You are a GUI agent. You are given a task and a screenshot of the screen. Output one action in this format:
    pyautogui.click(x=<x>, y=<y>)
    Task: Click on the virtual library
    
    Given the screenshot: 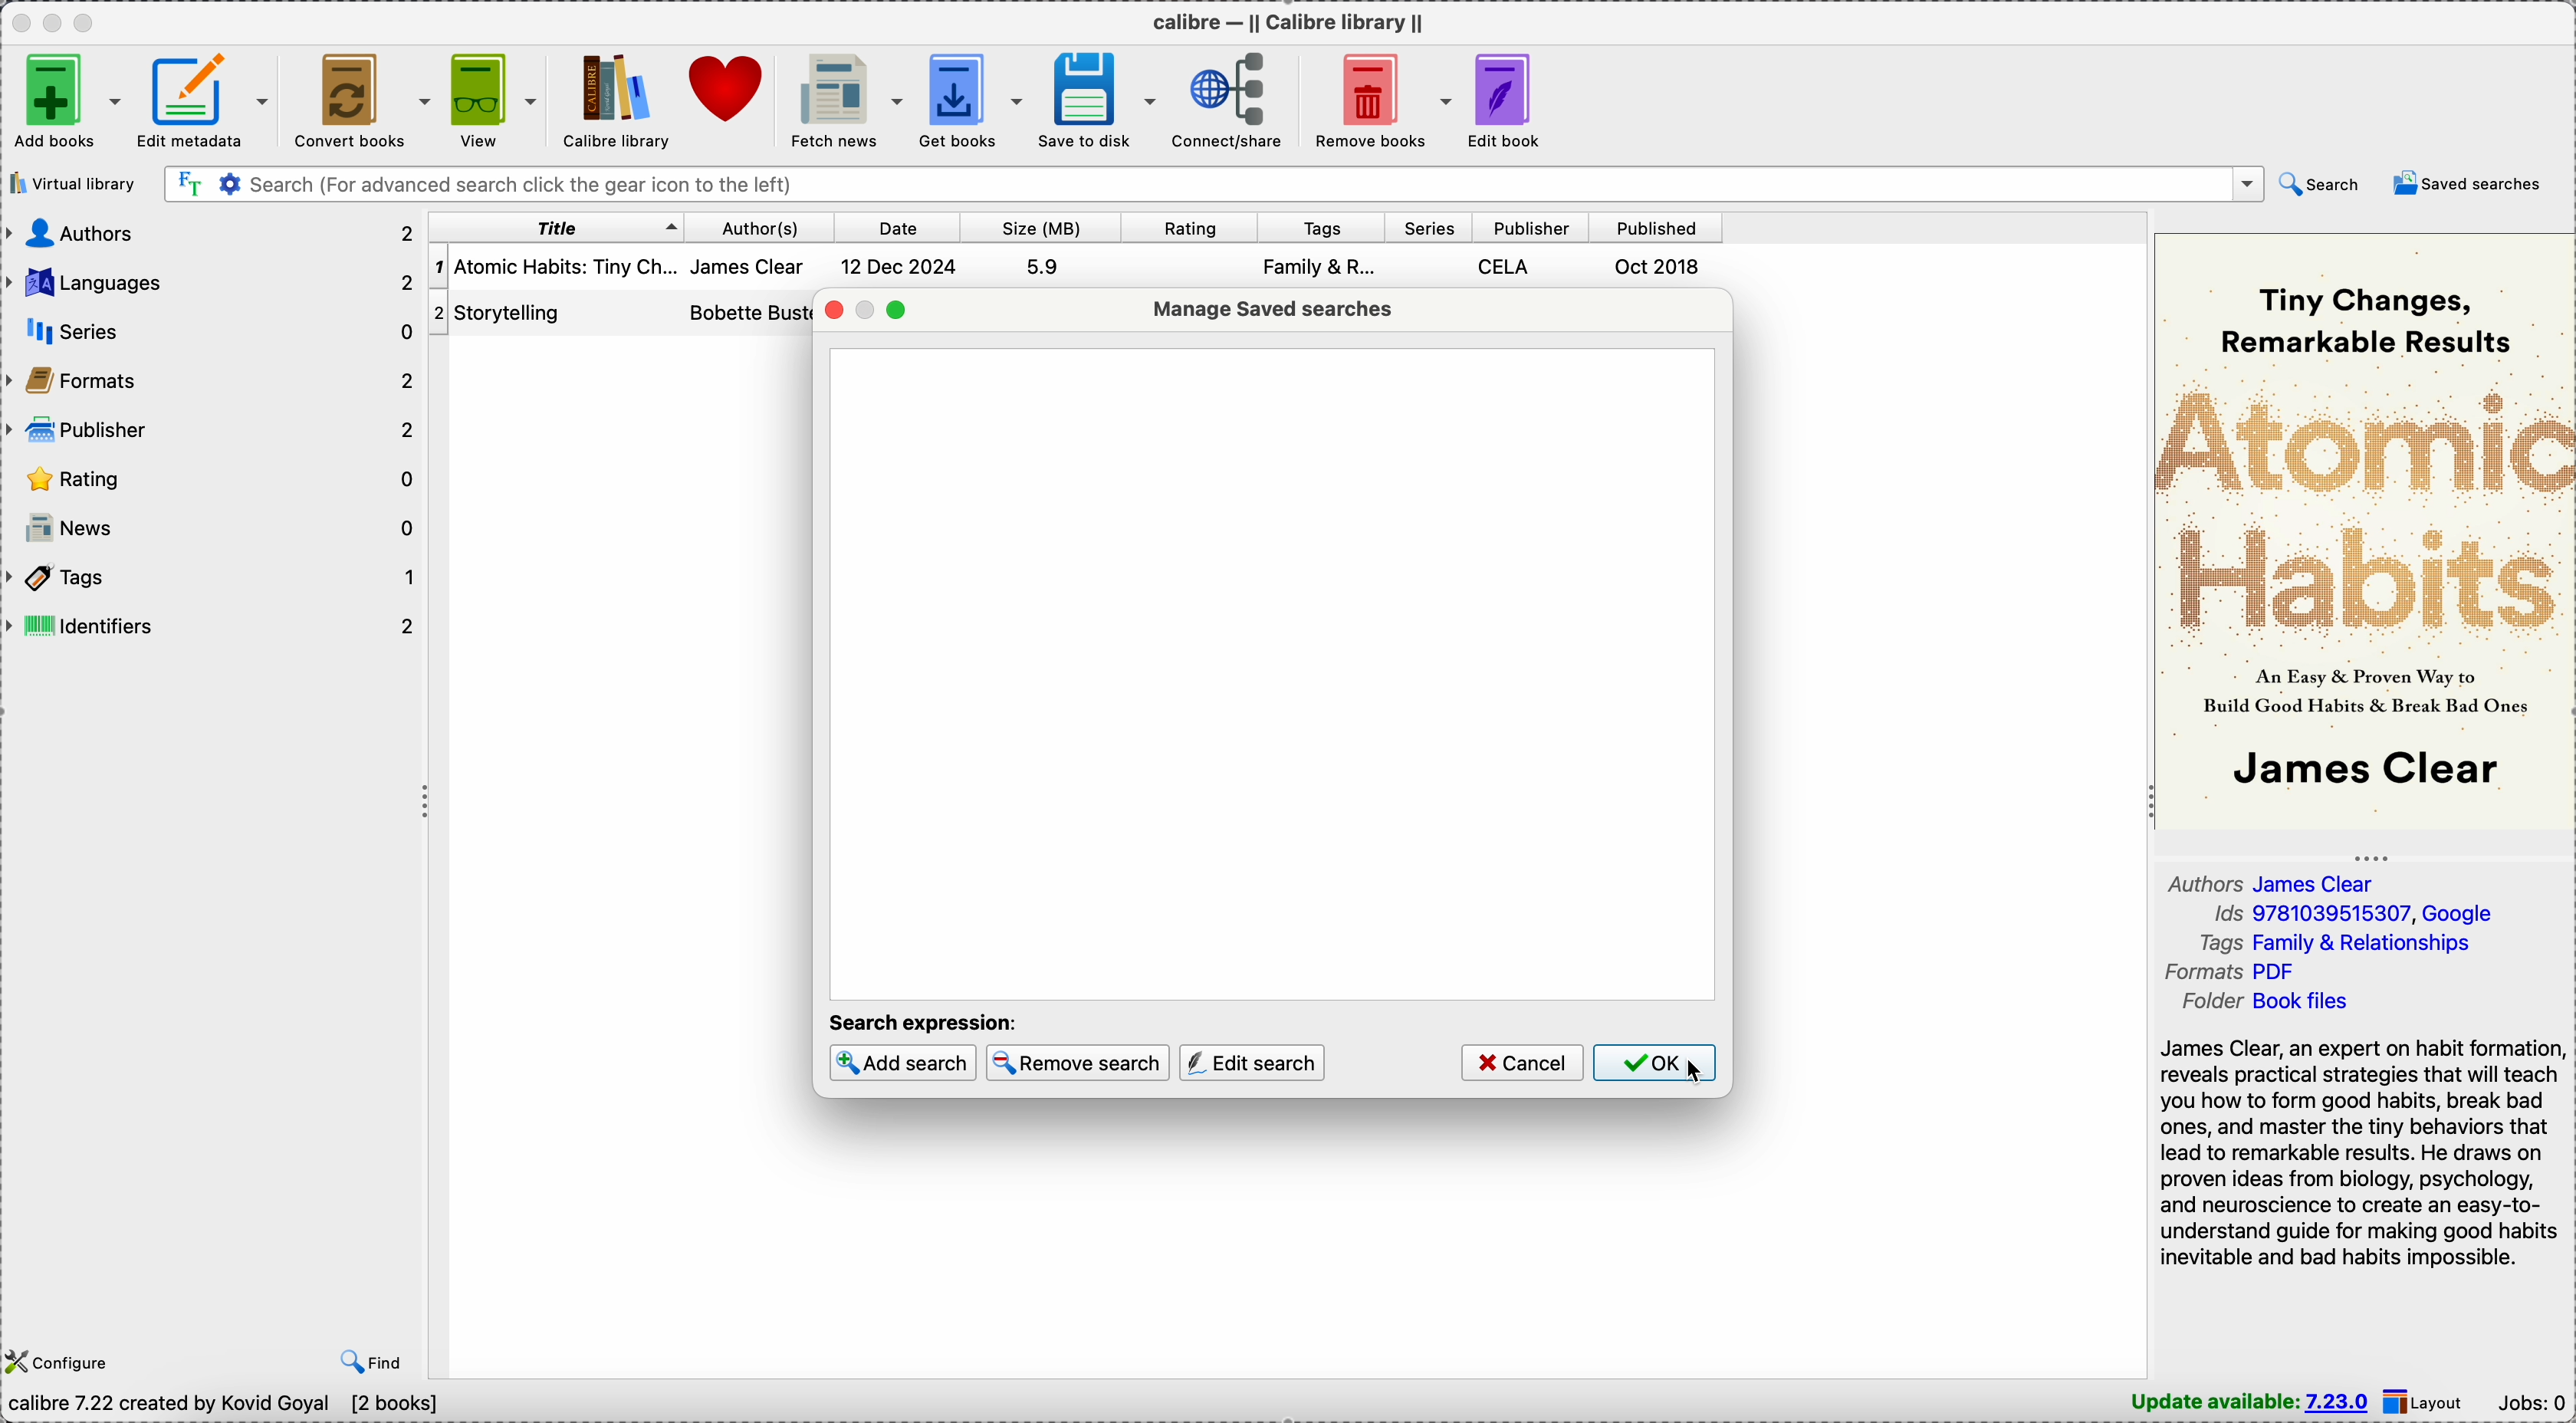 What is the action you would take?
    pyautogui.click(x=74, y=185)
    